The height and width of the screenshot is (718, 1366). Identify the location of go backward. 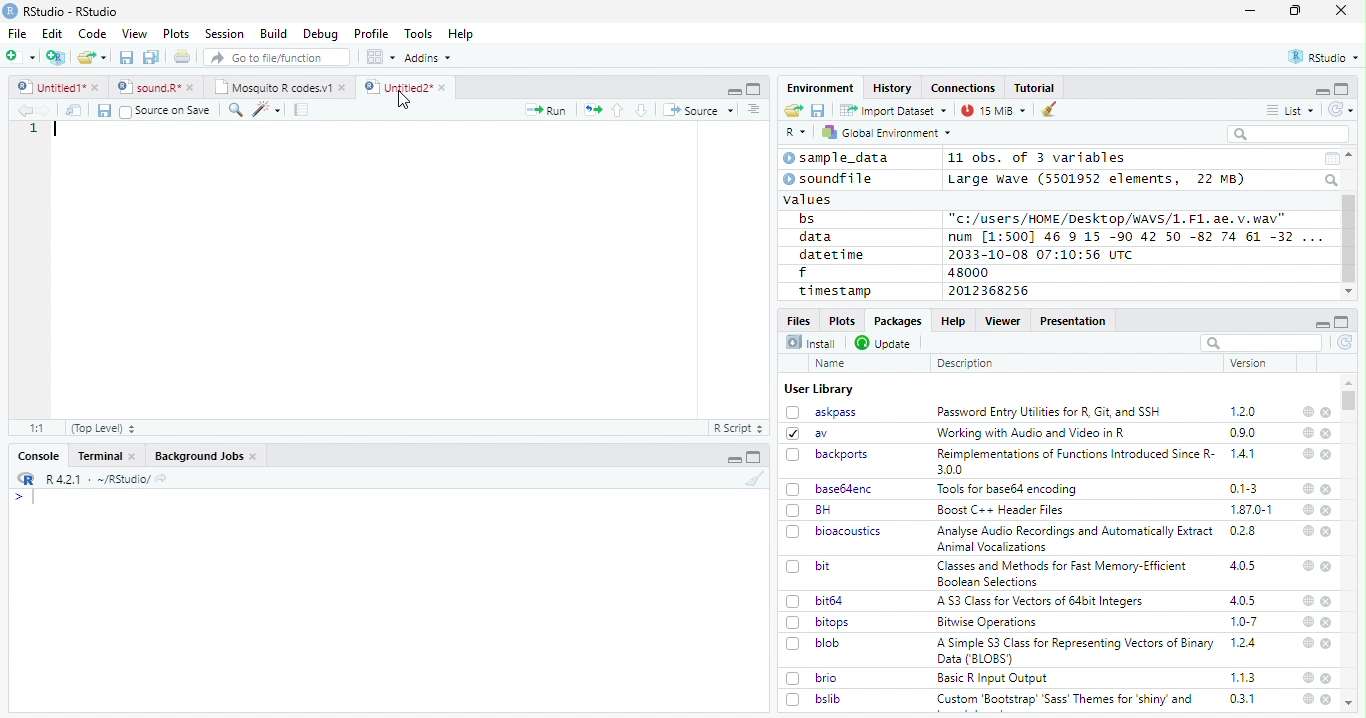
(25, 109).